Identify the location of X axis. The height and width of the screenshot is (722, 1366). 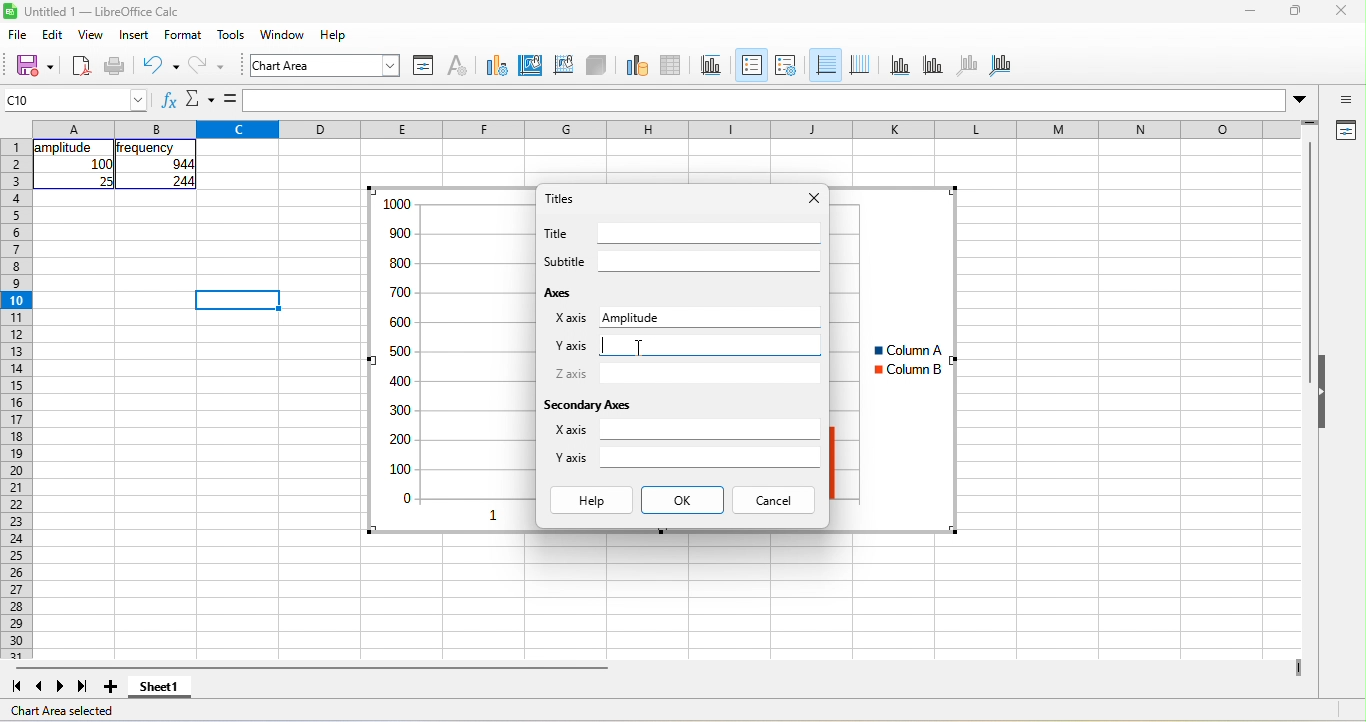
(571, 318).